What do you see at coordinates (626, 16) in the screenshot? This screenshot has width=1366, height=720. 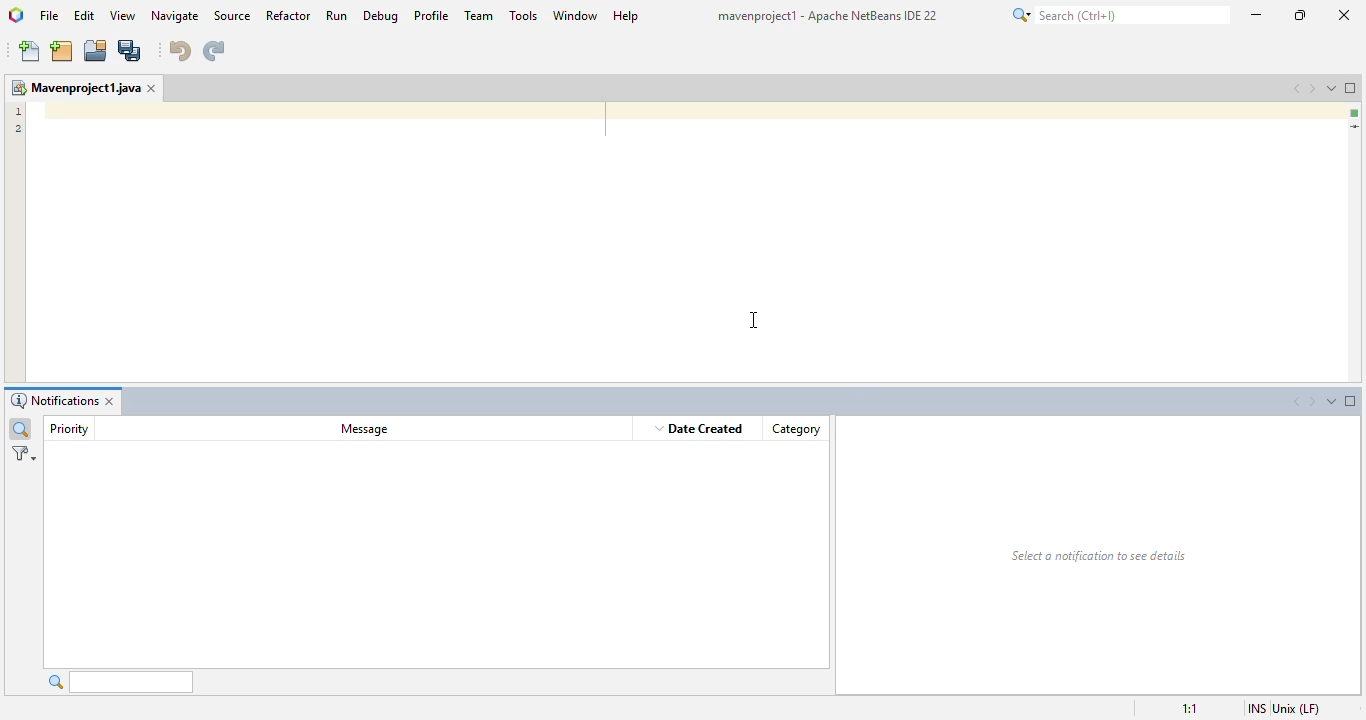 I see `help` at bounding box center [626, 16].